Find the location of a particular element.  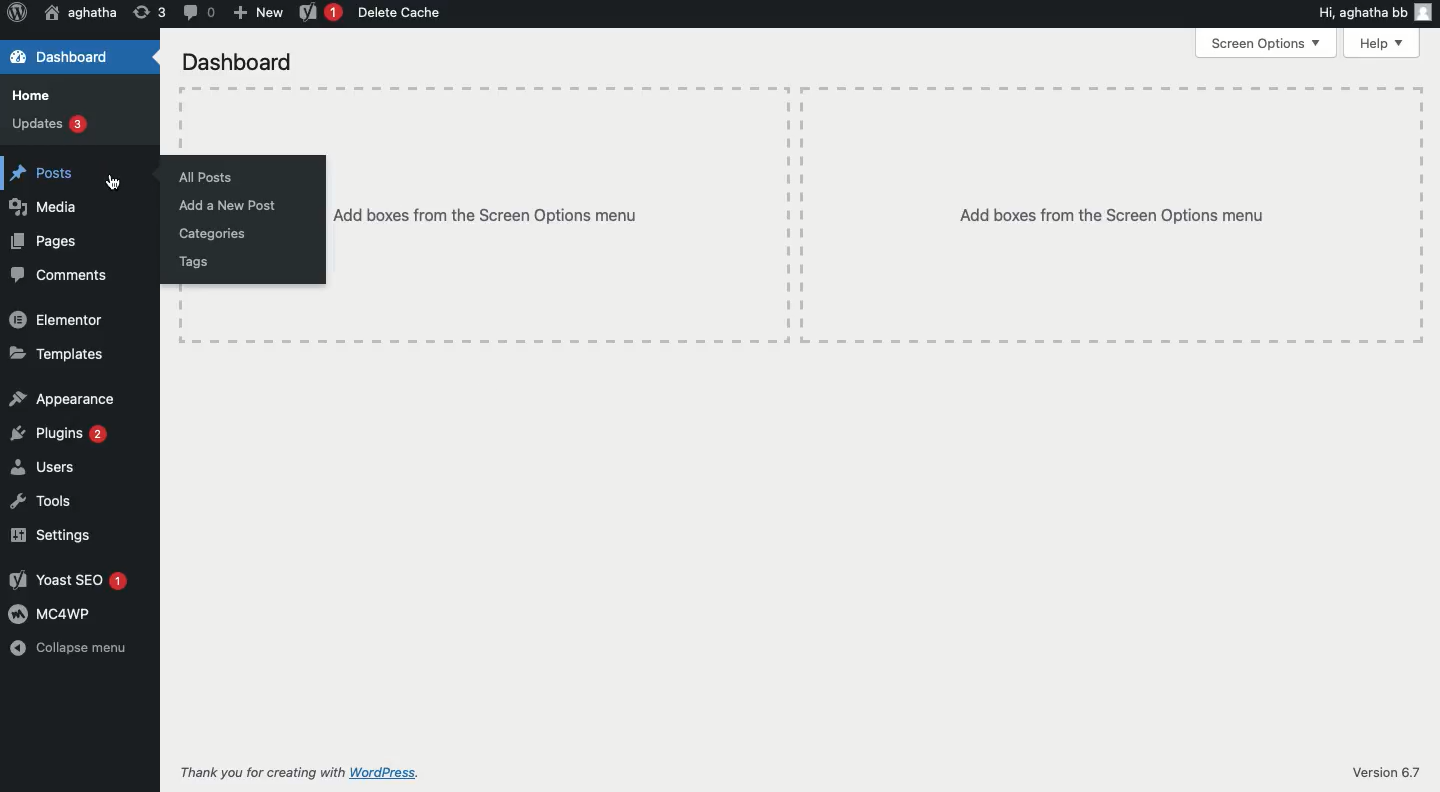

Plugins is located at coordinates (60, 433).